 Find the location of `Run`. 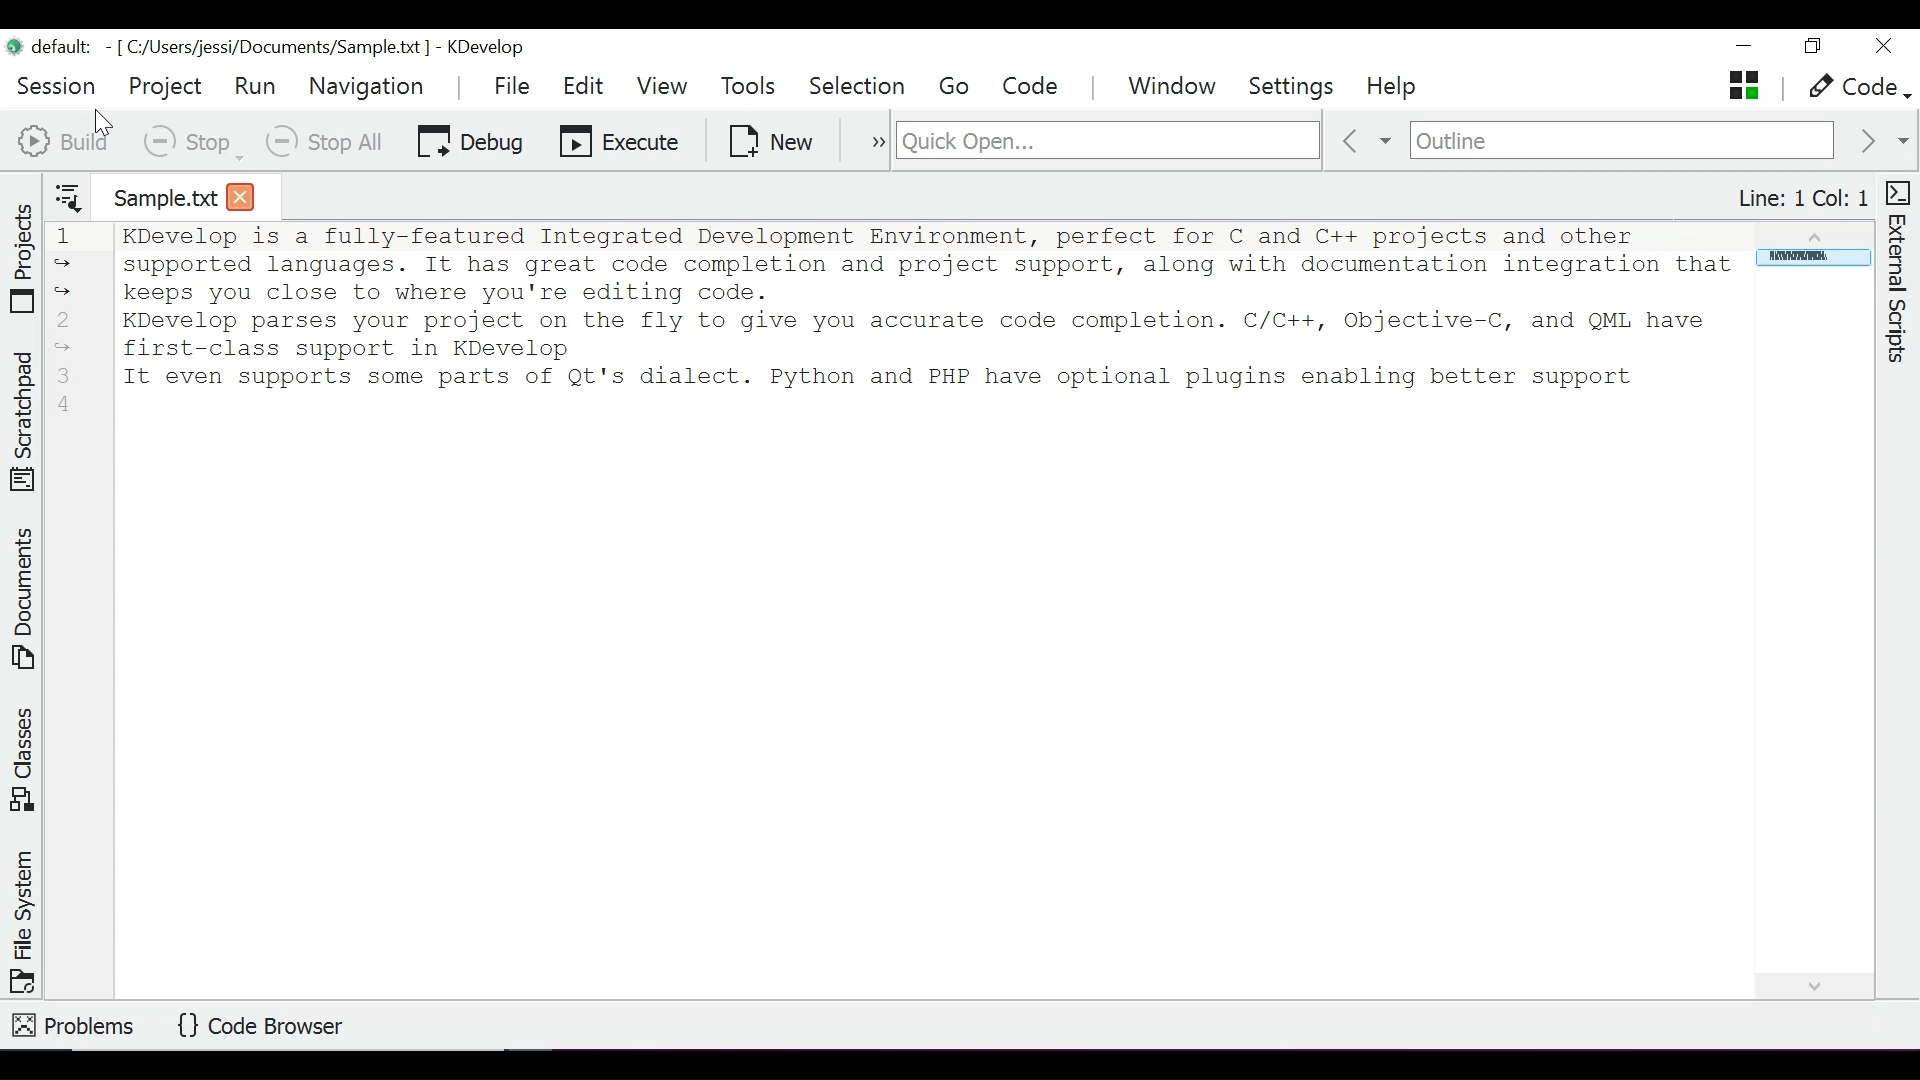

Run is located at coordinates (255, 85).